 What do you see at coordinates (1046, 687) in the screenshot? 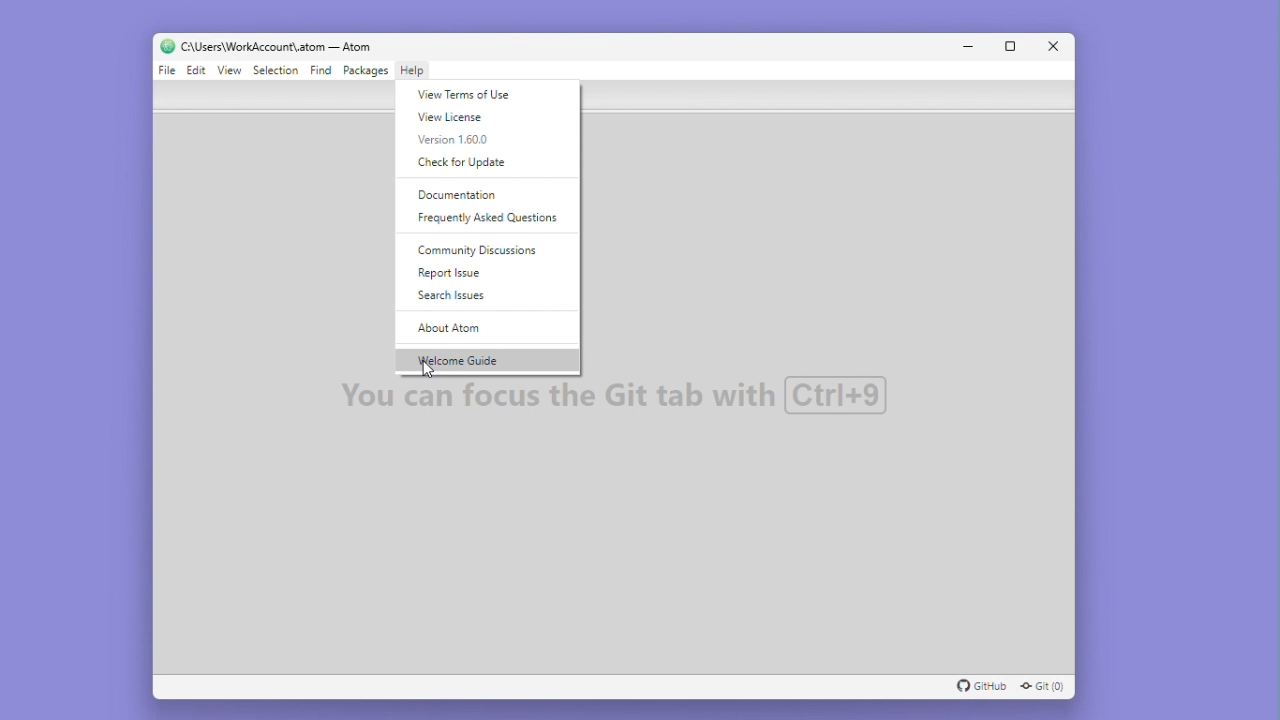
I see `Git (0)` at bounding box center [1046, 687].